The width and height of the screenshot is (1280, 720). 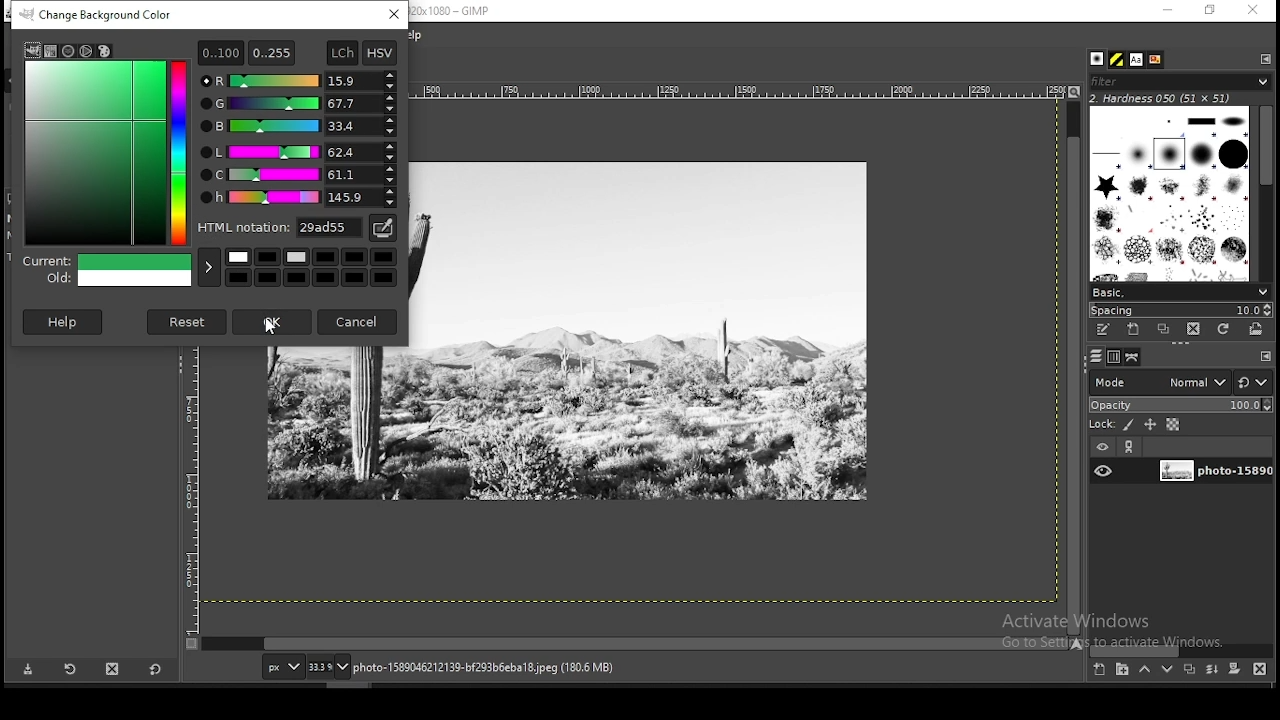 I want to click on green, so click(x=297, y=104).